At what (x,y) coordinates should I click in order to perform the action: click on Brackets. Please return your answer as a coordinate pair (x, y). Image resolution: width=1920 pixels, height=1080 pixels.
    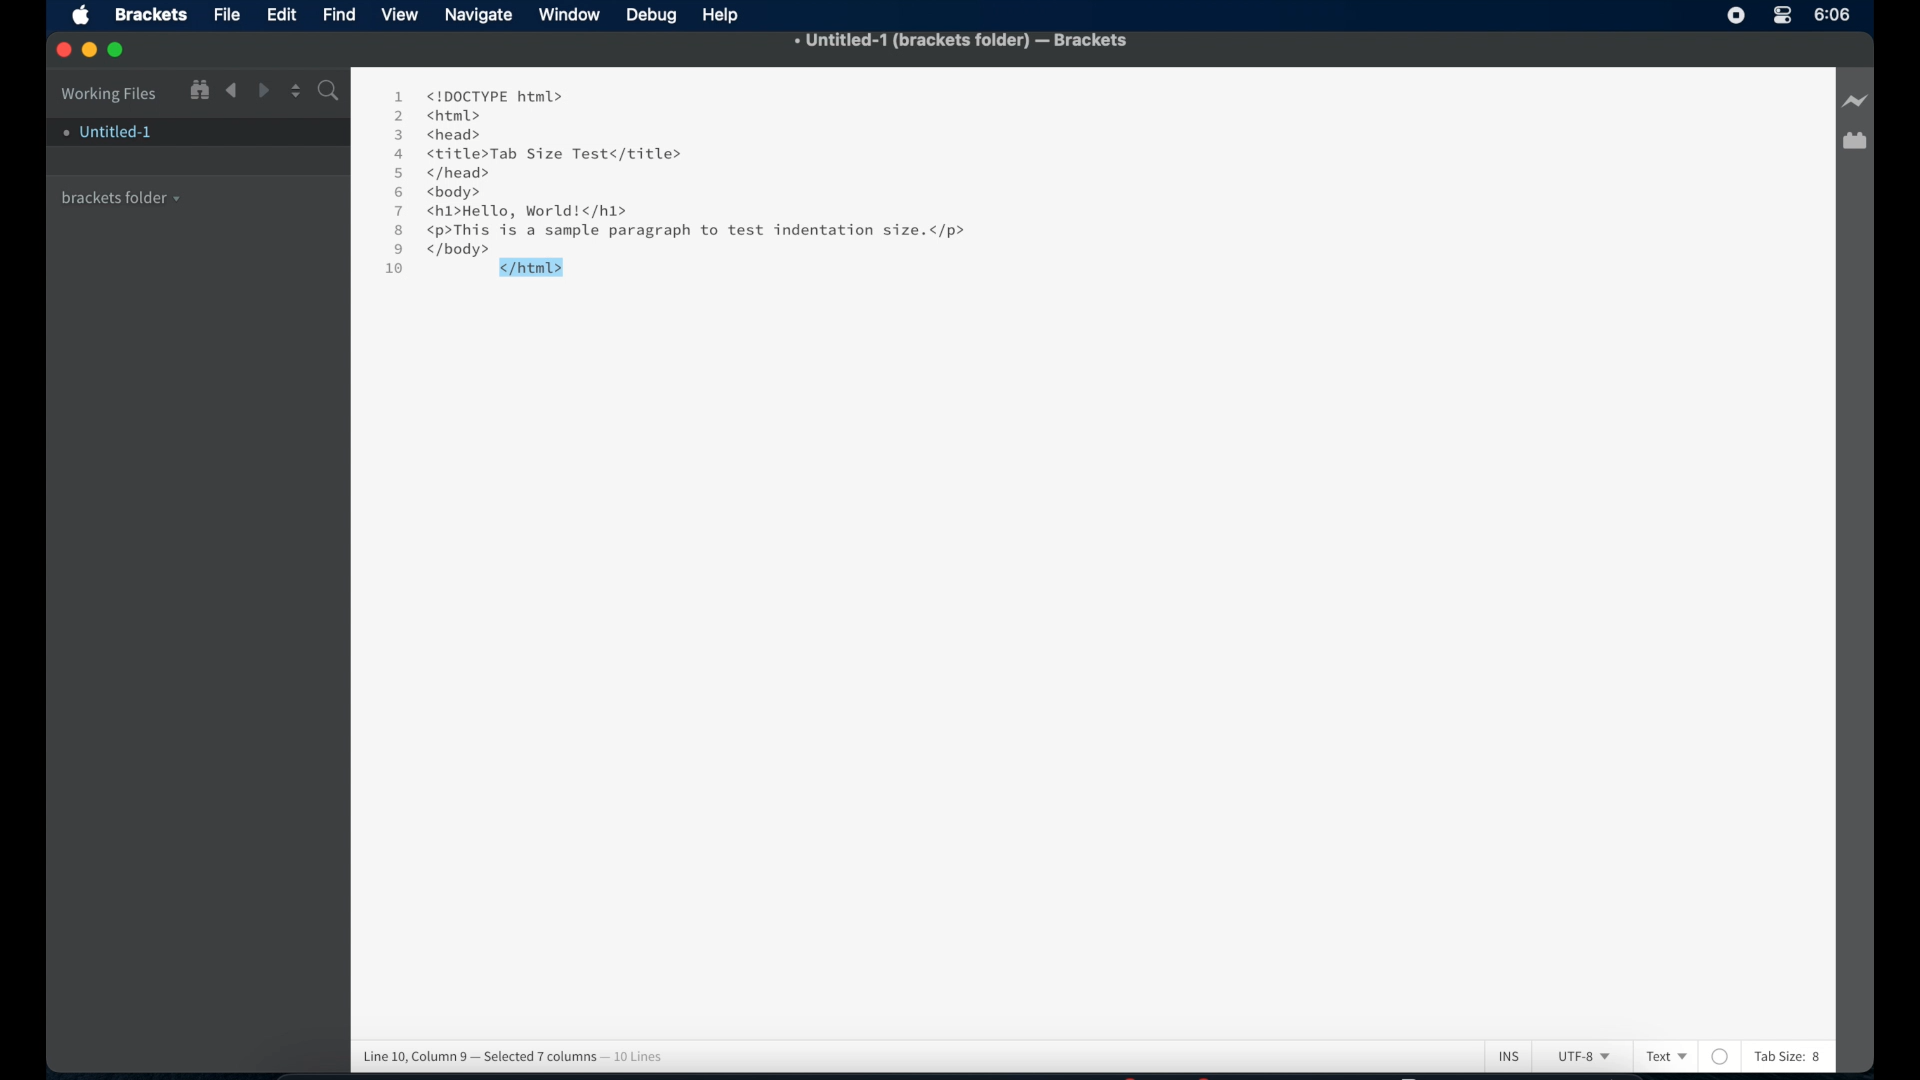
    Looking at the image, I should click on (149, 13).